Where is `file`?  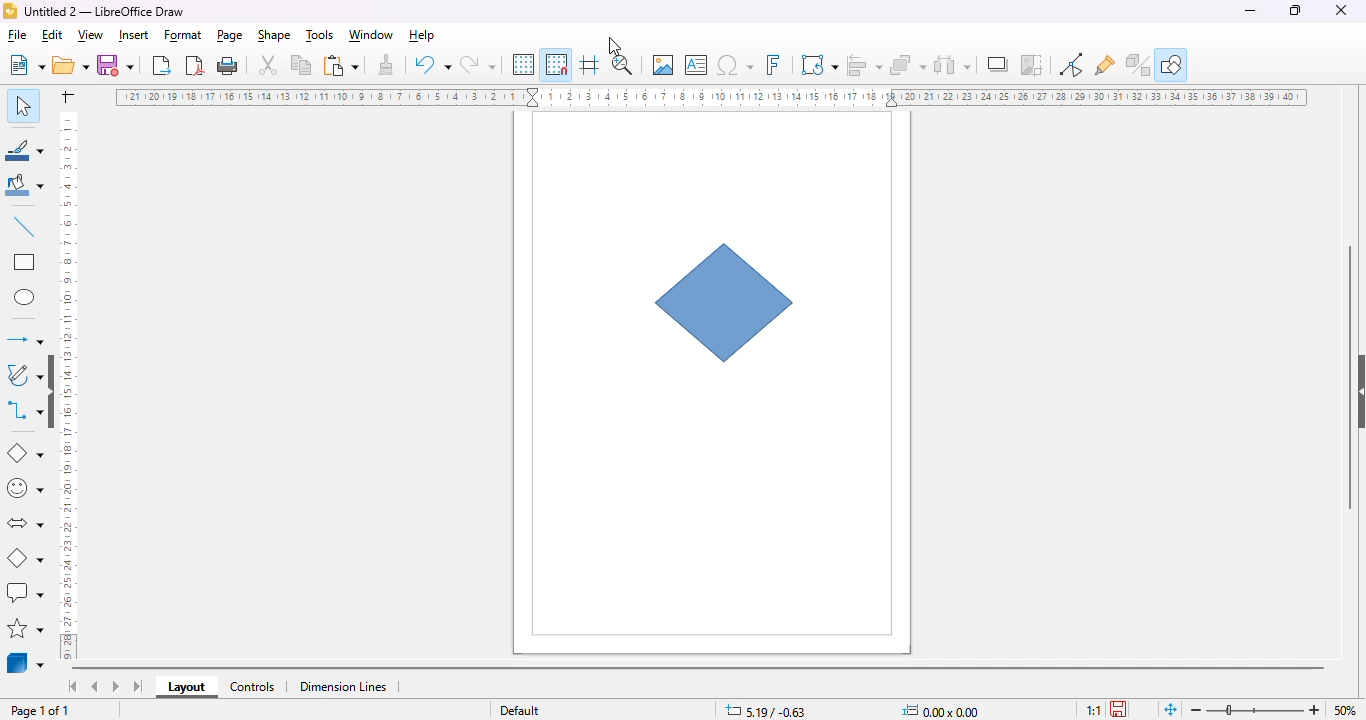
file is located at coordinates (16, 37).